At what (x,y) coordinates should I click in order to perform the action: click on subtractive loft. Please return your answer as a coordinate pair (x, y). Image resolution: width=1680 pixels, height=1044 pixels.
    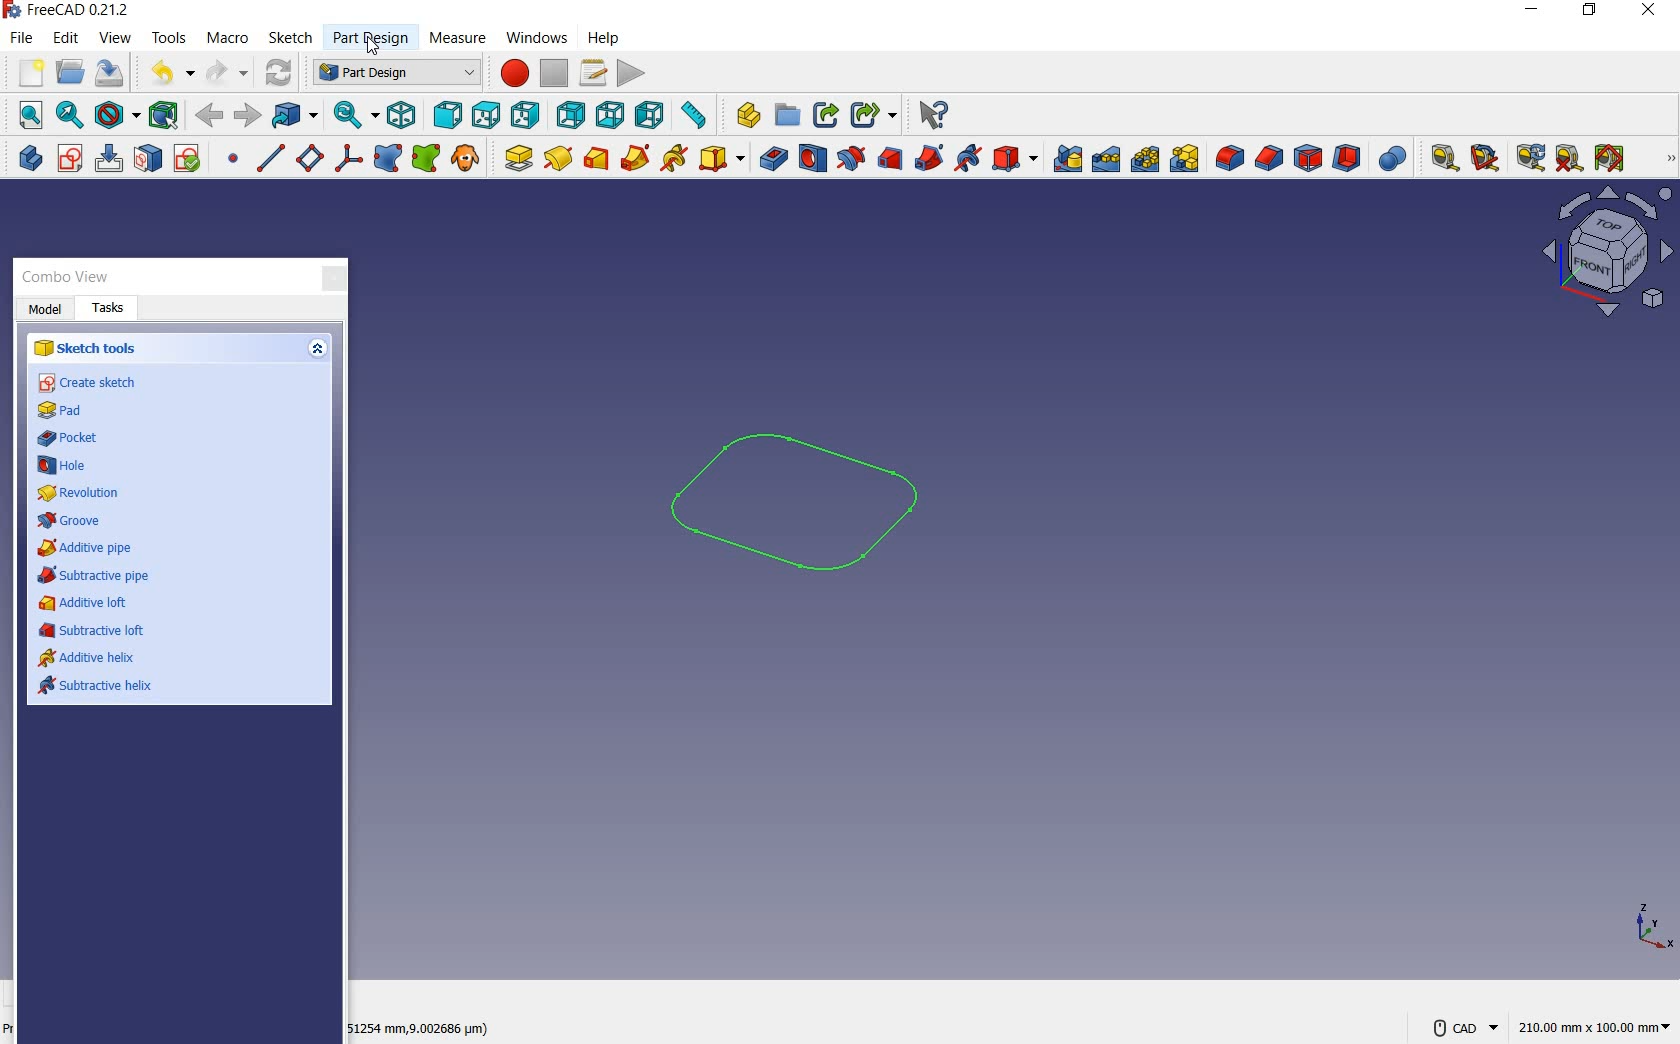
    Looking at the image, I should click on (93, 630).